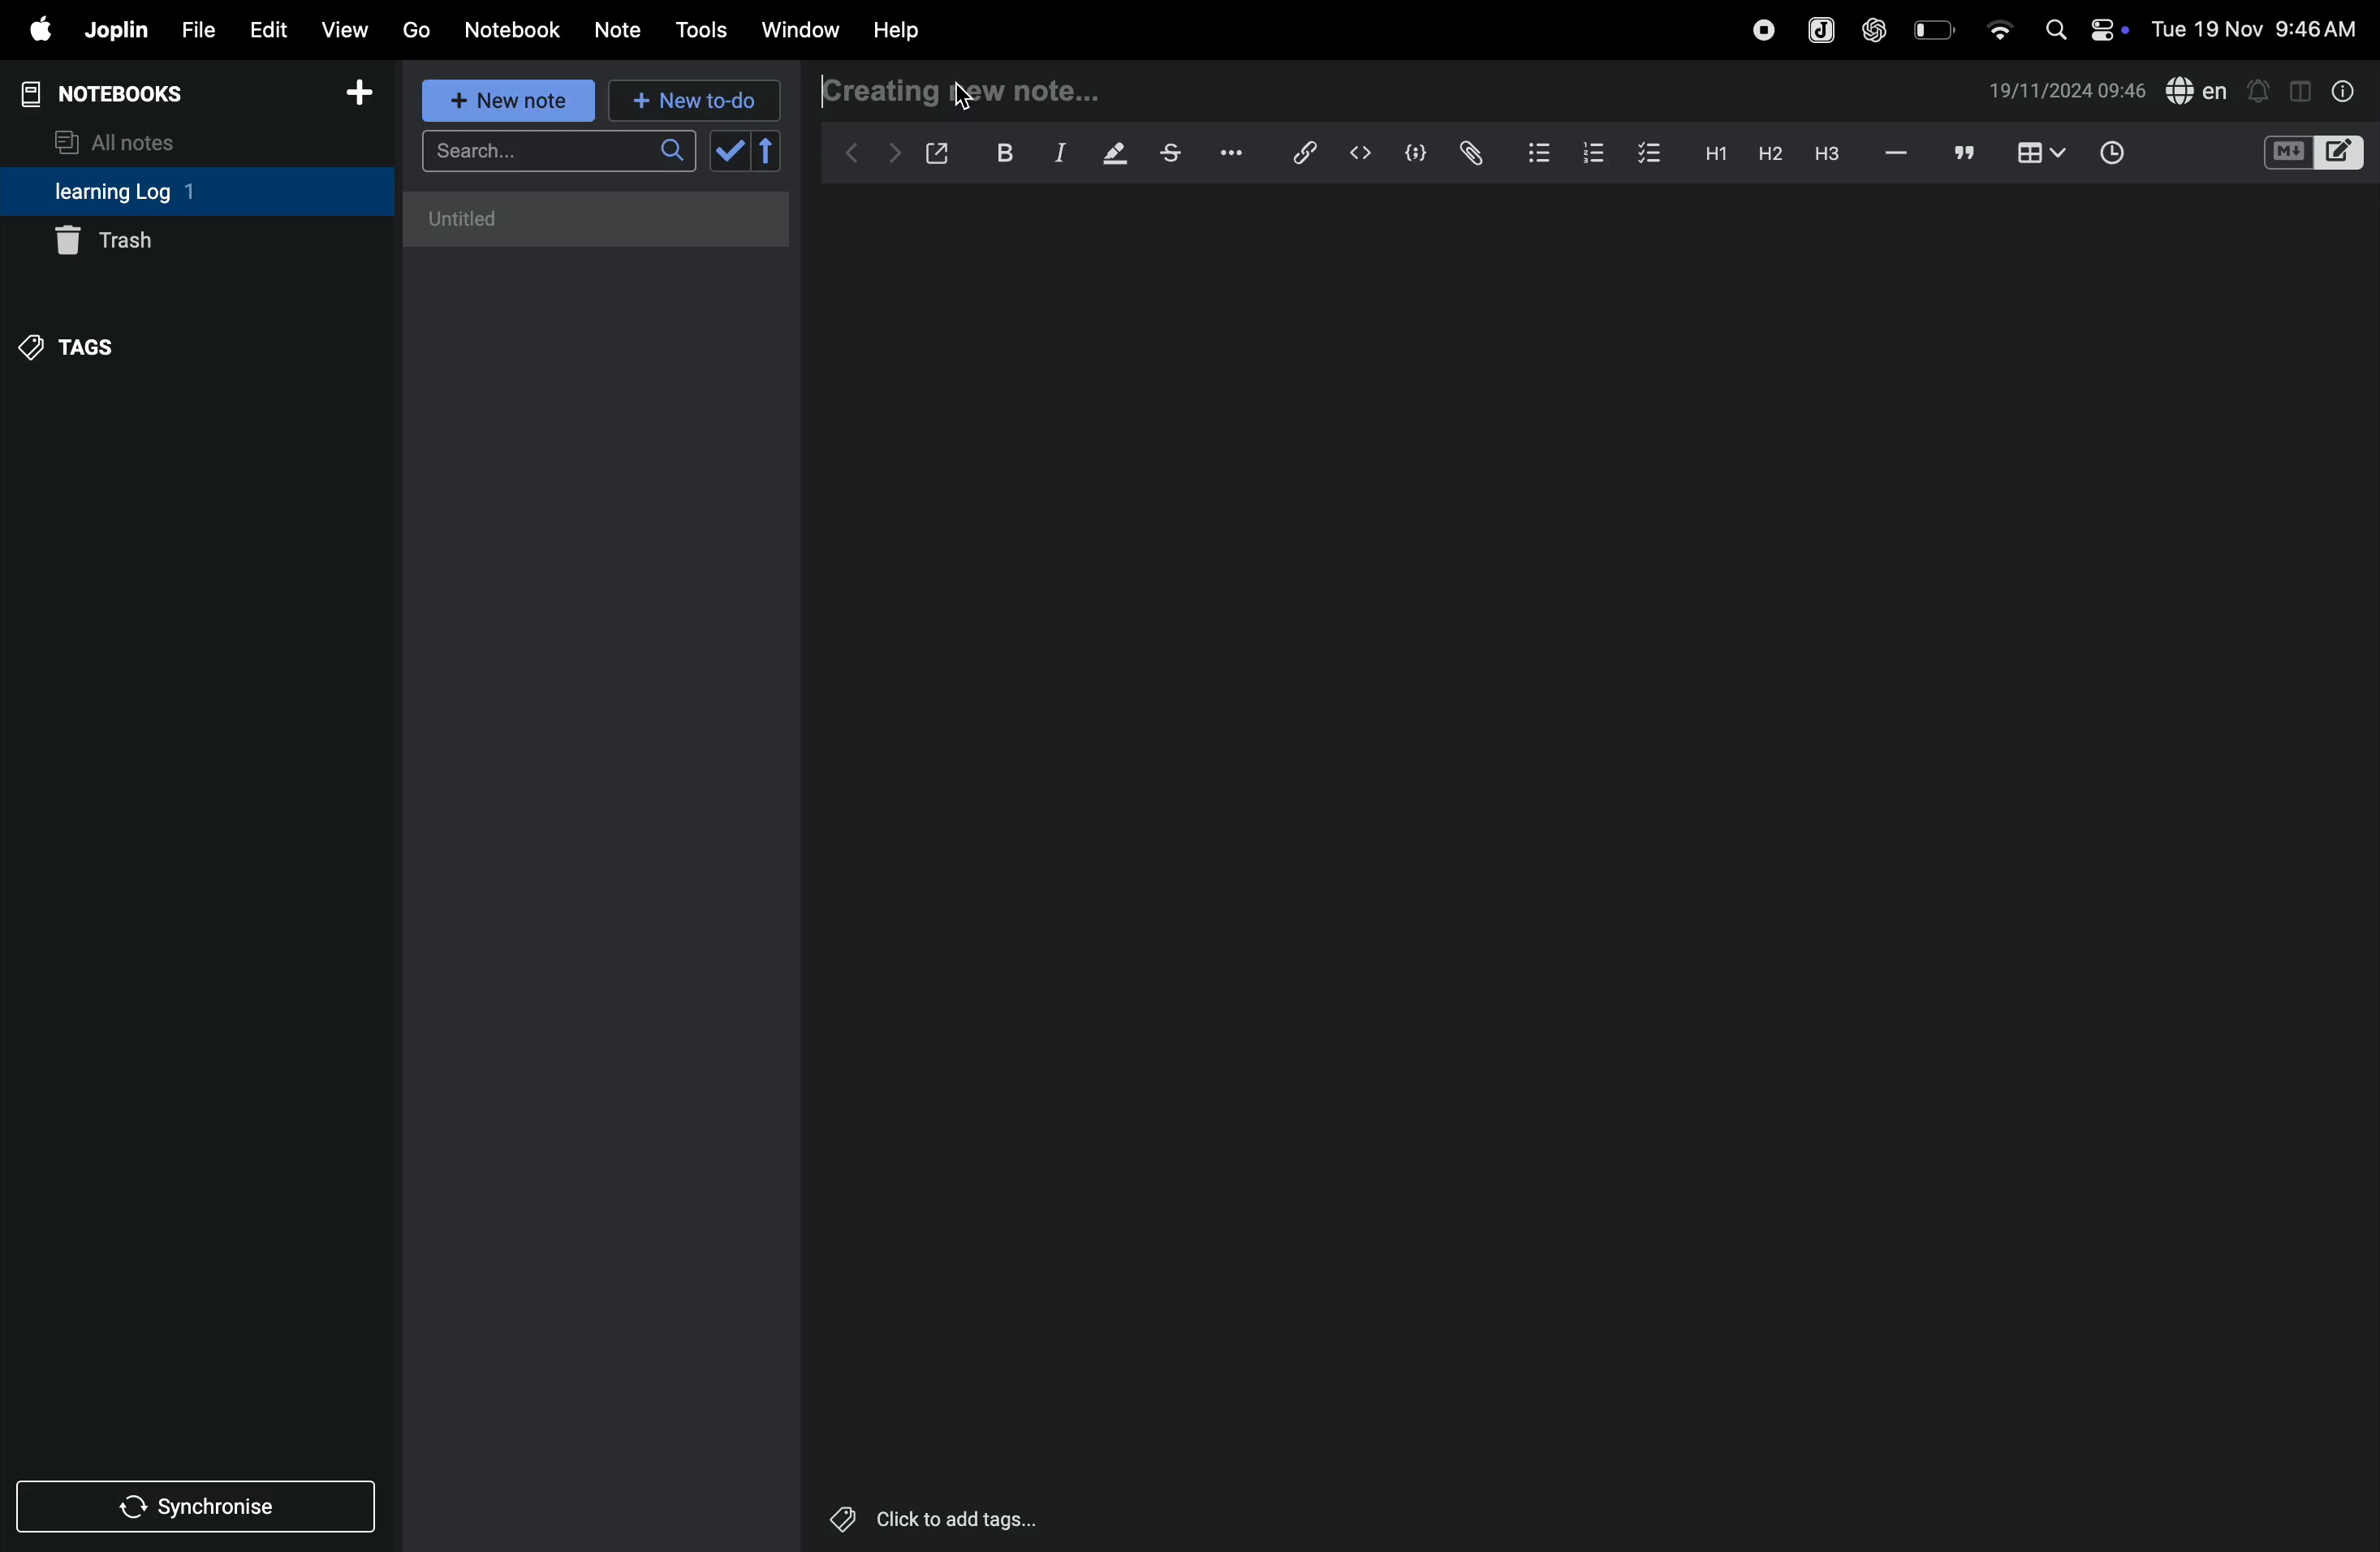 This screenshot has height=1552, width=2380. I want to click on options, so click(1226, 151).